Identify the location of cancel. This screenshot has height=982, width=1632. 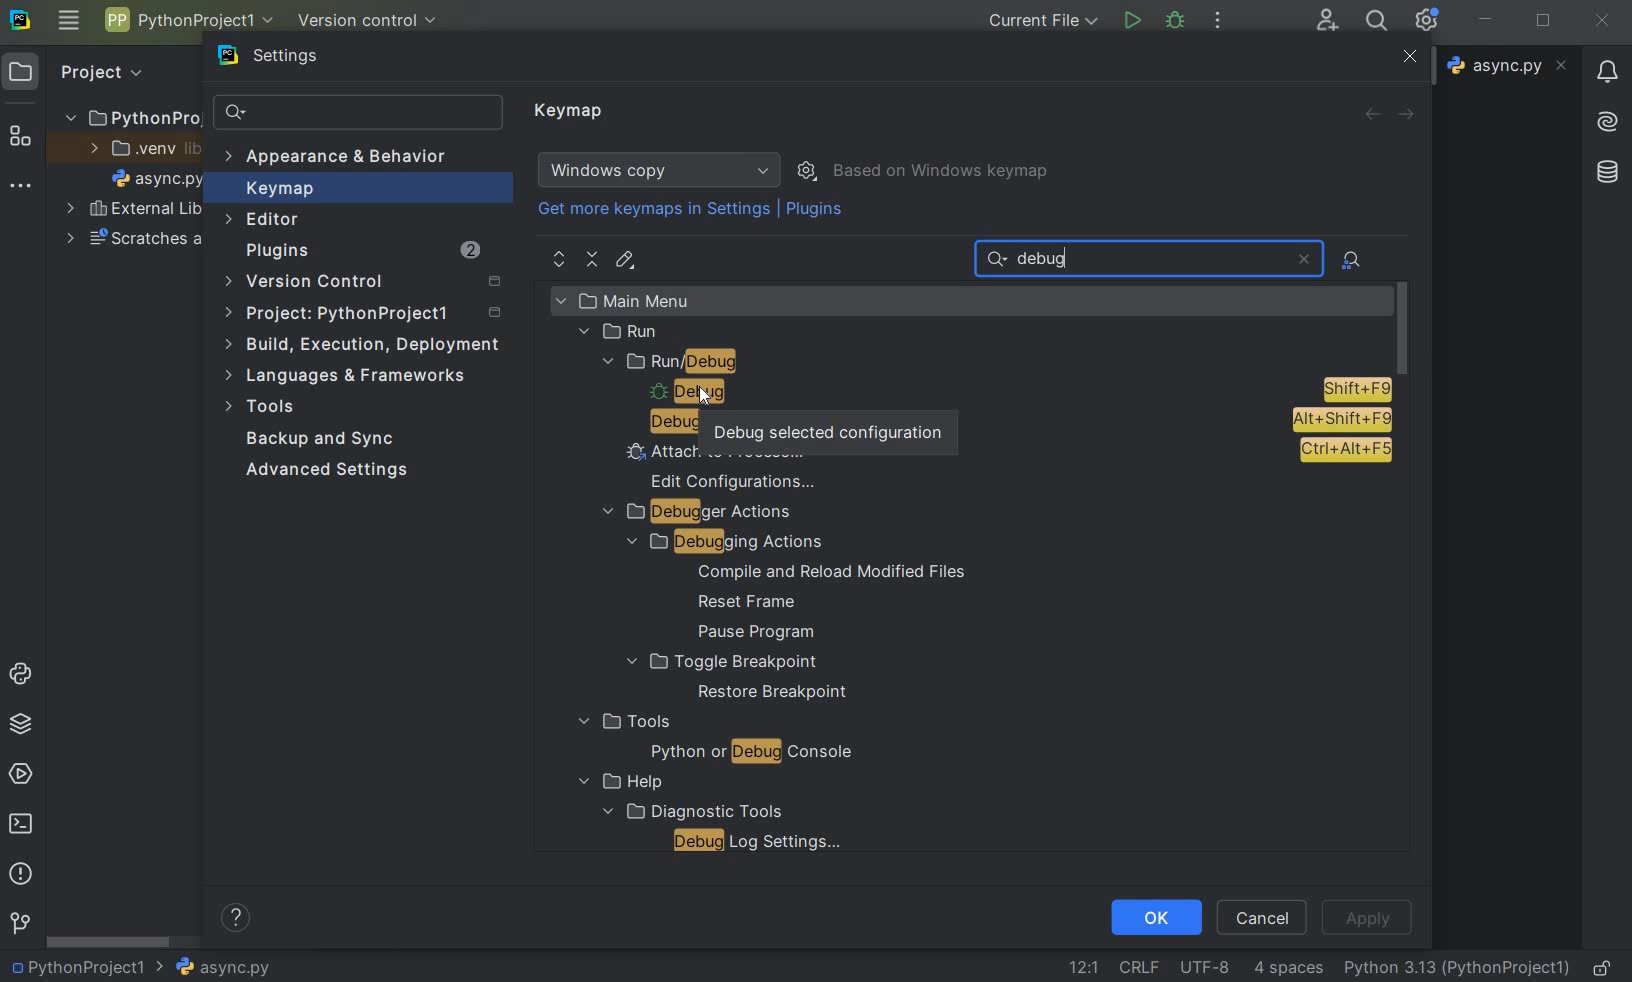
(1263, 916).